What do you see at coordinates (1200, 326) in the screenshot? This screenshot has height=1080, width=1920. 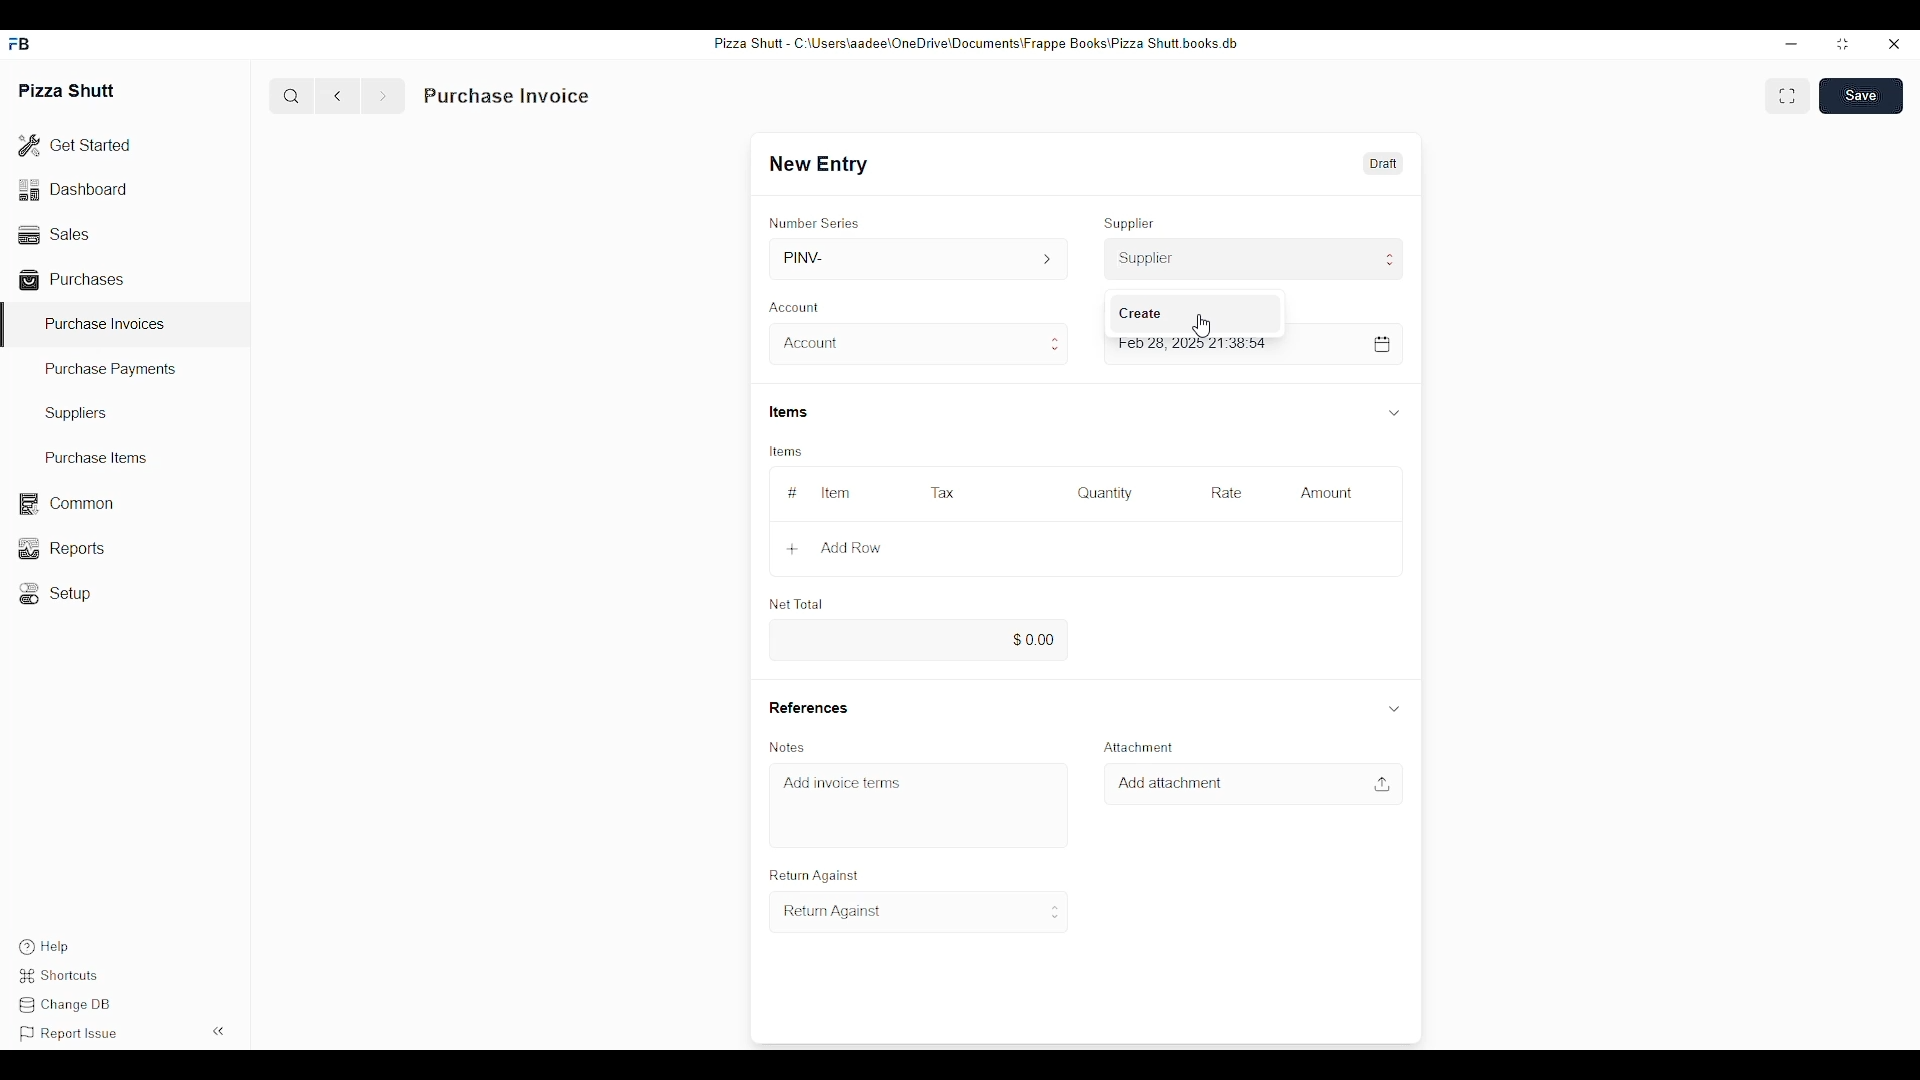 I see `cursor` at bounding box center [1200, 326].